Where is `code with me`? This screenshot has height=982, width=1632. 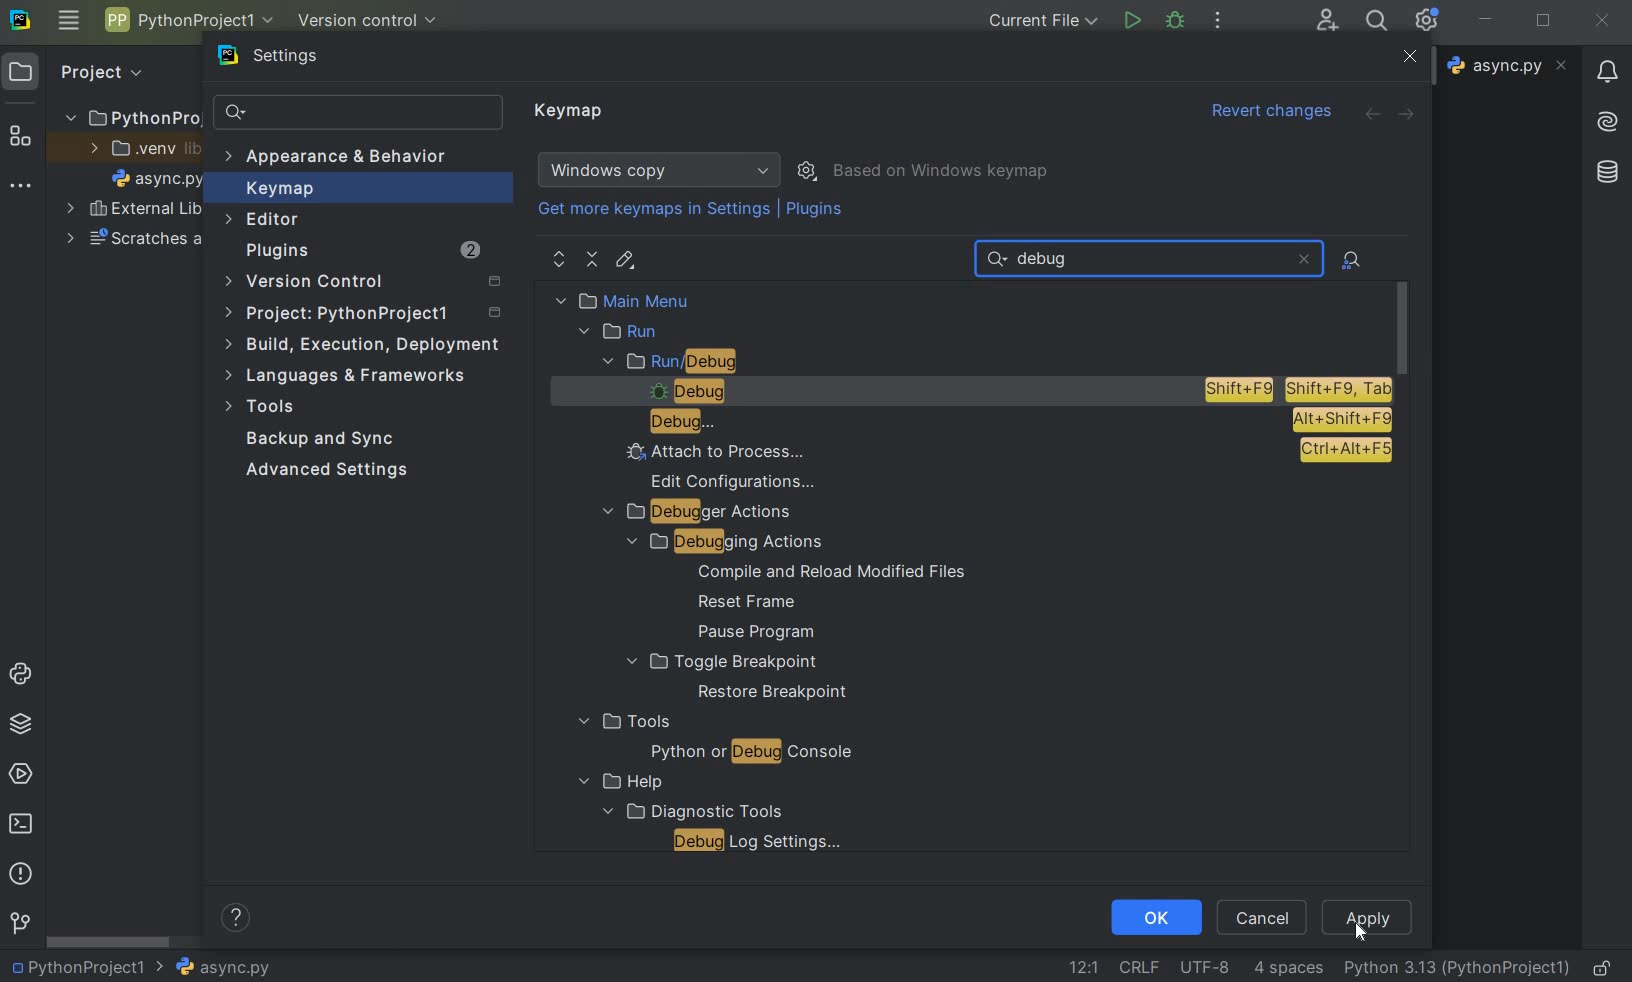
code with me is located at coordinates (1327, 19).